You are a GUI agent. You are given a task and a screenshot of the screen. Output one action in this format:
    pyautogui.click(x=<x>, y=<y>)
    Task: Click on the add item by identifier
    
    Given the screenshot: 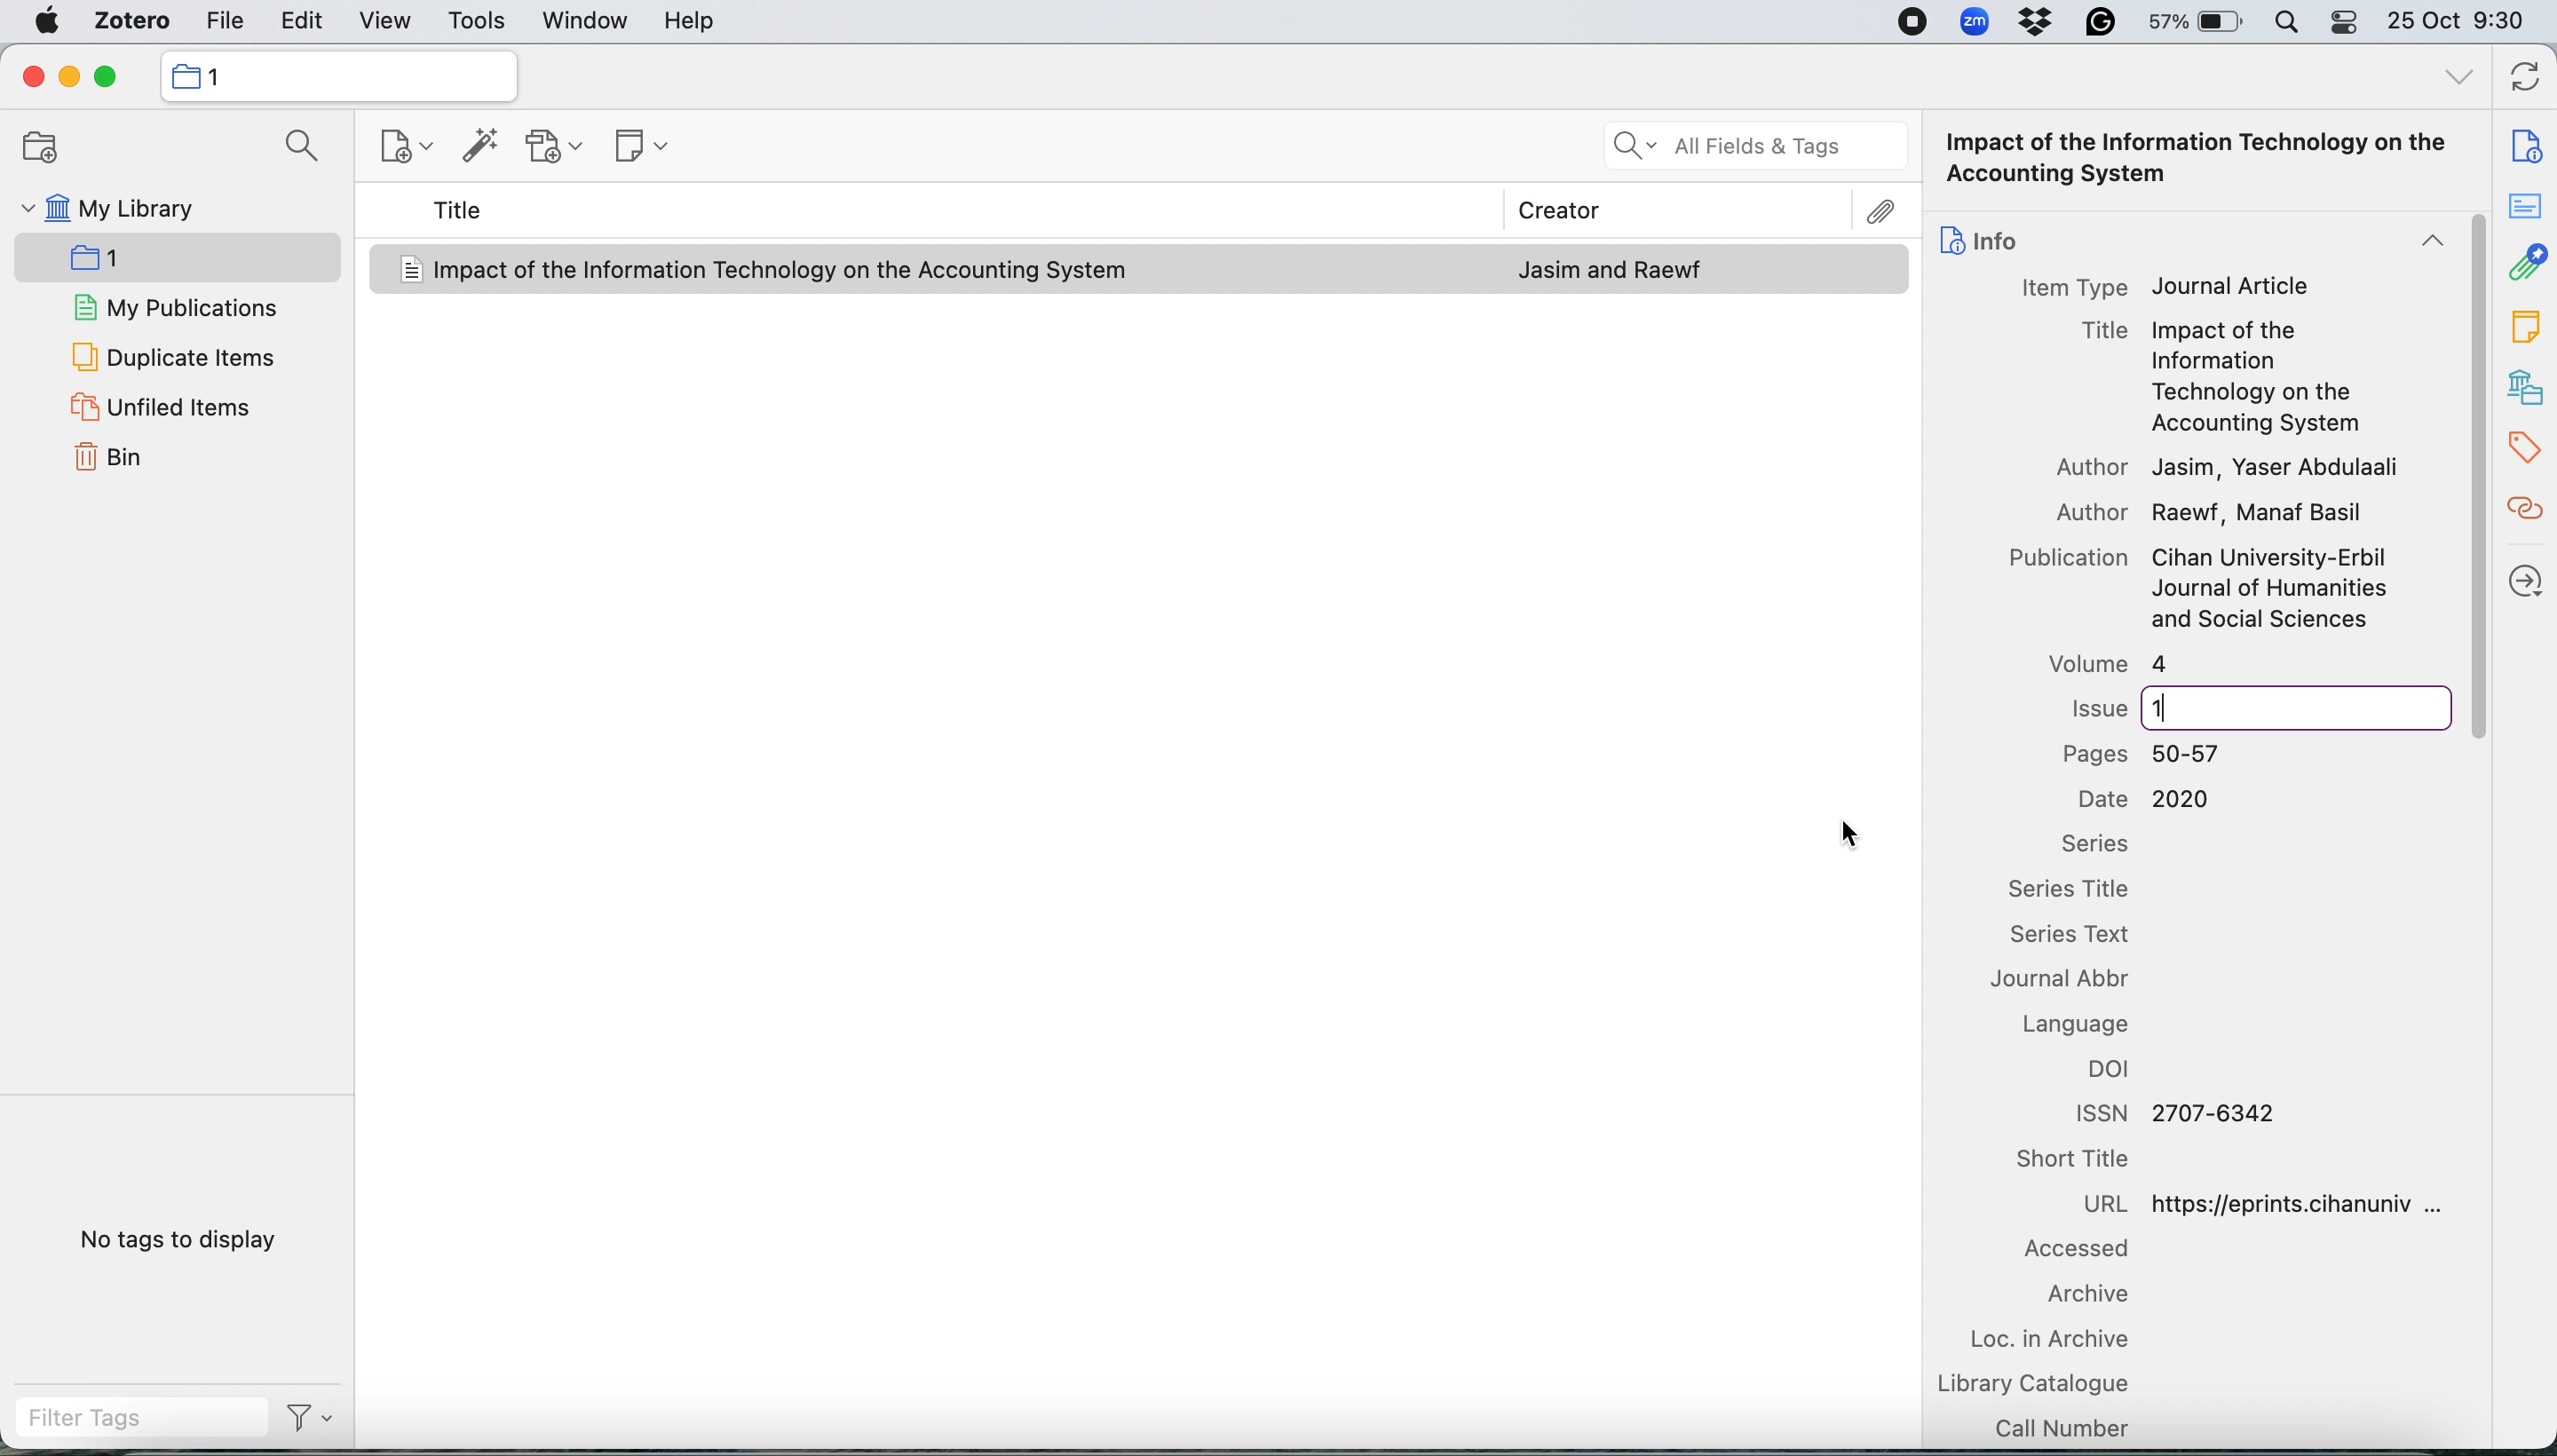 What is the action you would take?
    pyautogui.click(x=480, y=148)
    